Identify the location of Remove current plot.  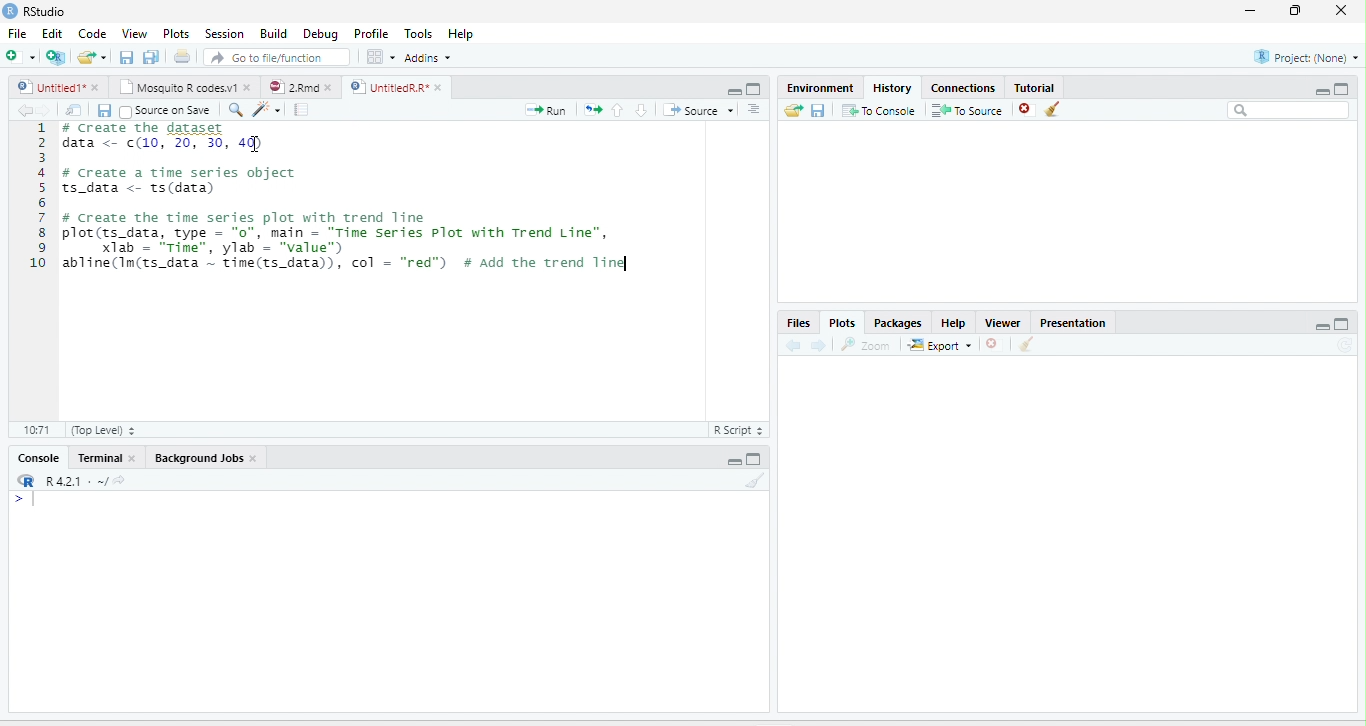
(996, 343).